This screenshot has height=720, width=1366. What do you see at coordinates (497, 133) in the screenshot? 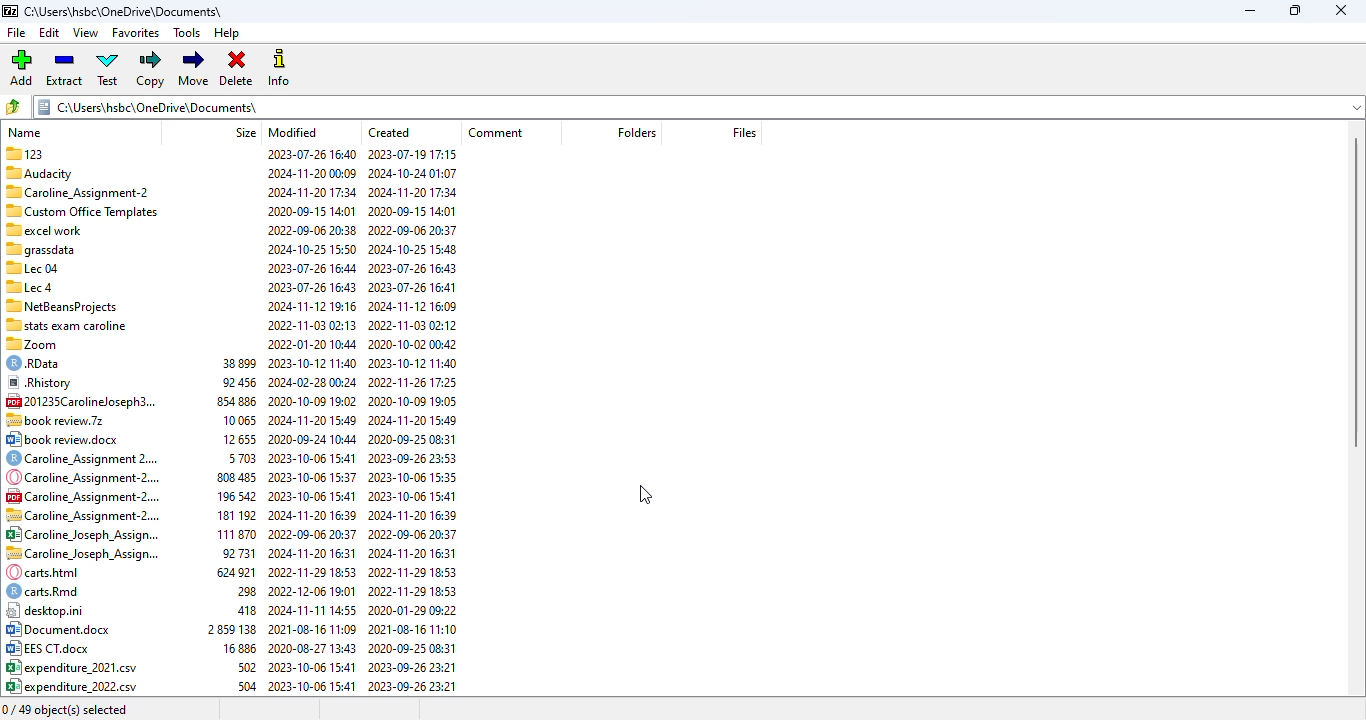
I see `comment` at bounding box center [497, 133].